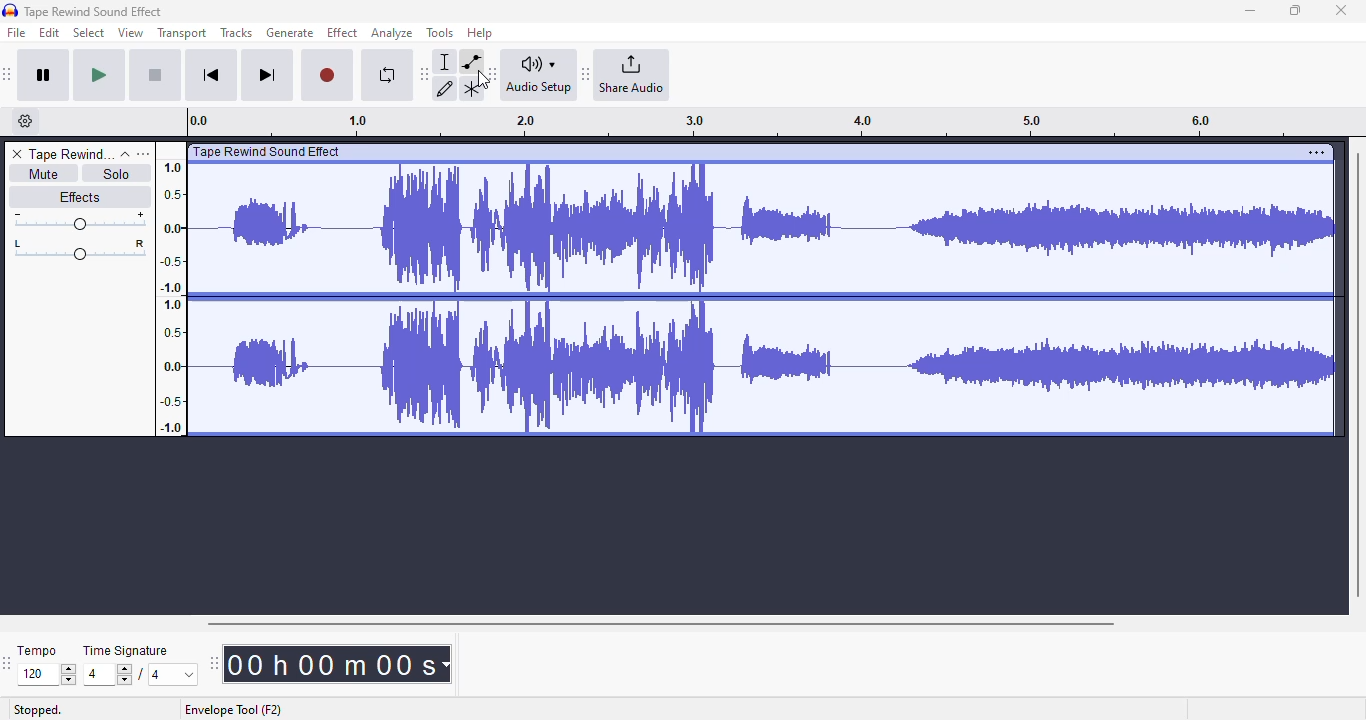  What do you see at coordinates (1341, 10) in the screenshot?
I see `close` at bounding box center [1341, 10].